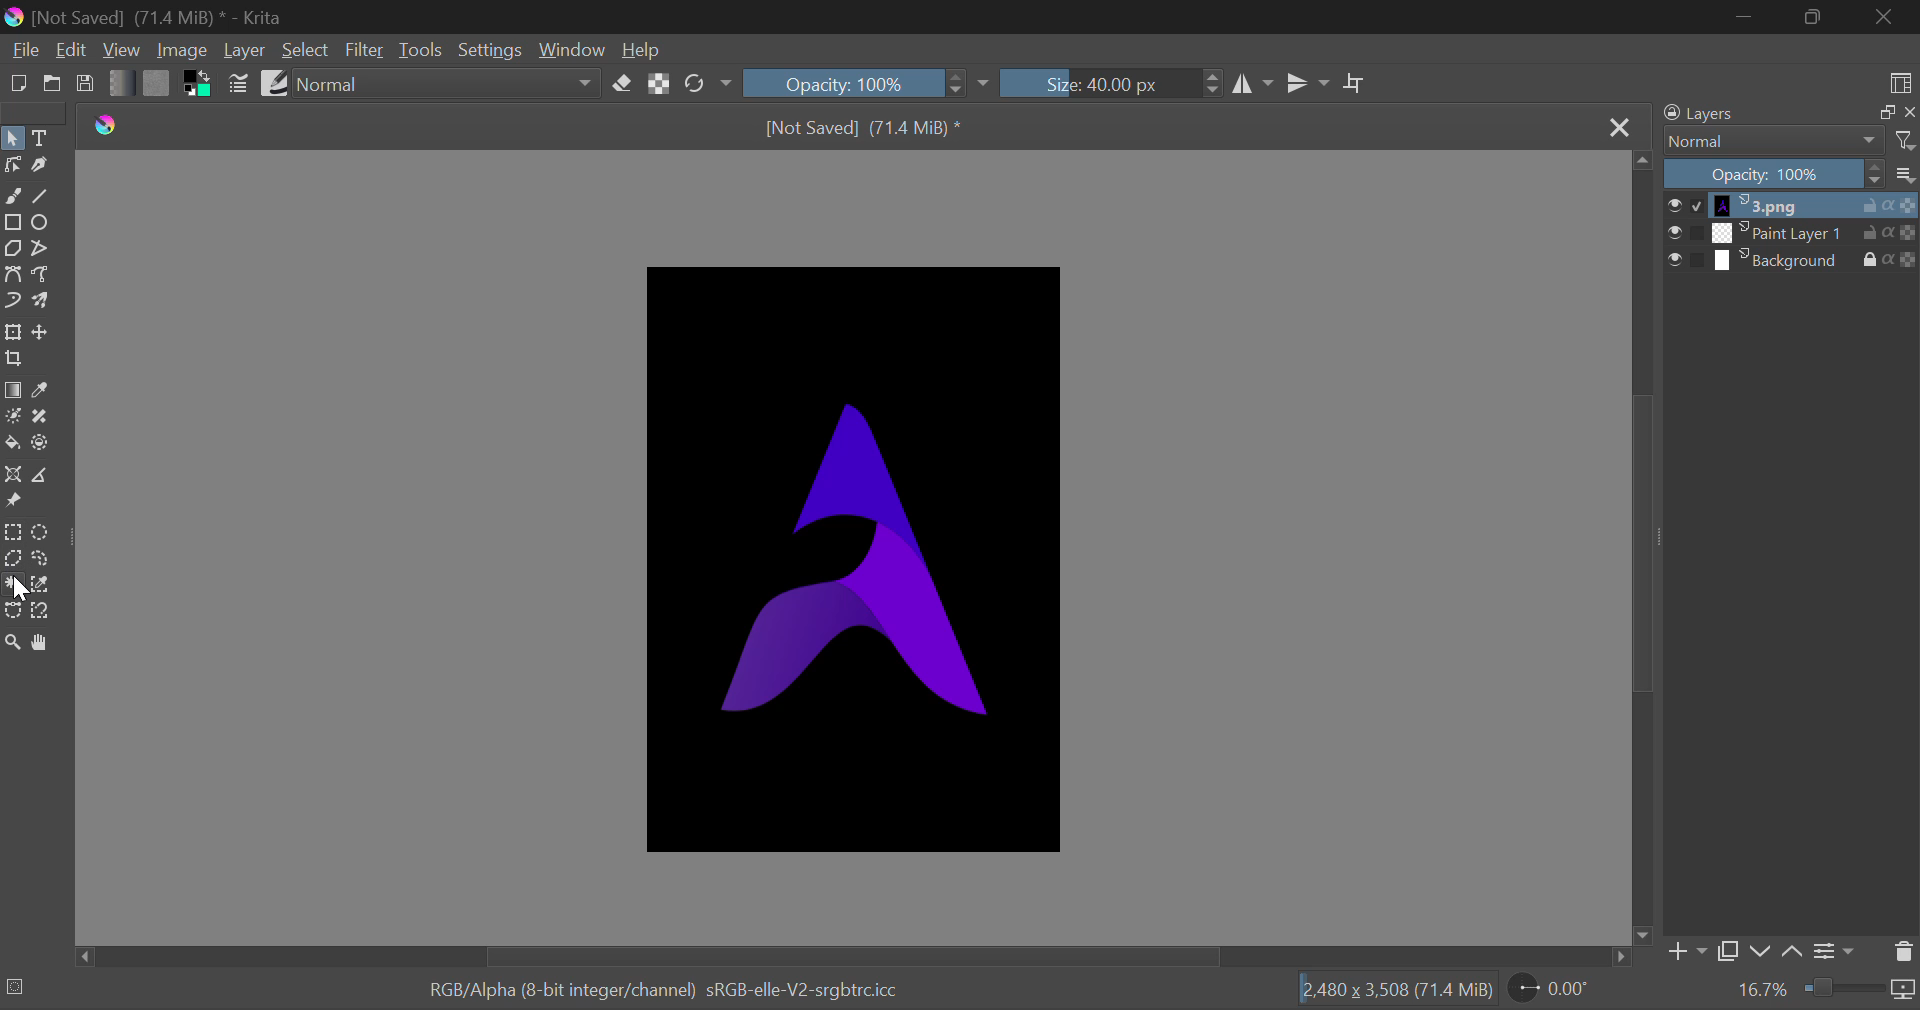 The width and height of the screenshot is (1920, 1010). Describe the element at coordinates (1686, 206) in the screenshot. I see `checkbox` at that location.